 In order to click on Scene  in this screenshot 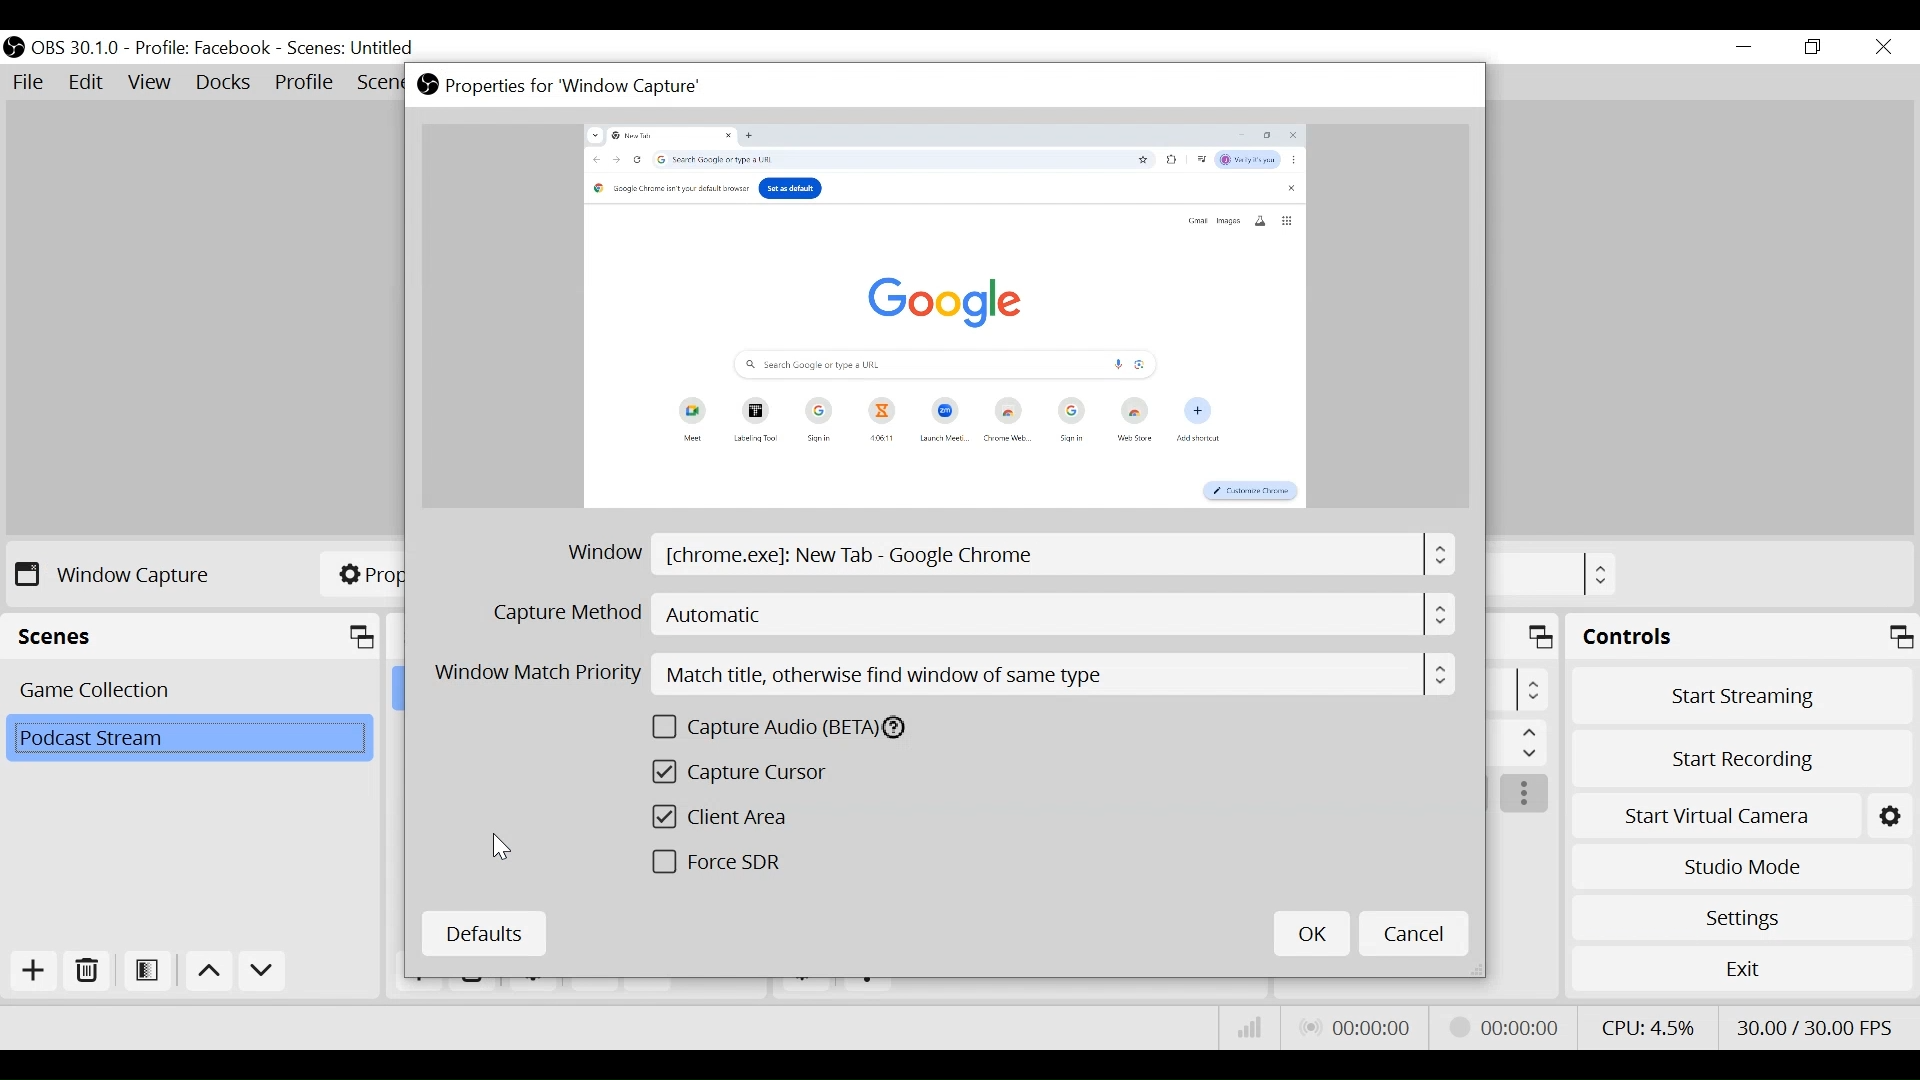, I will do `click(191, 739)`.